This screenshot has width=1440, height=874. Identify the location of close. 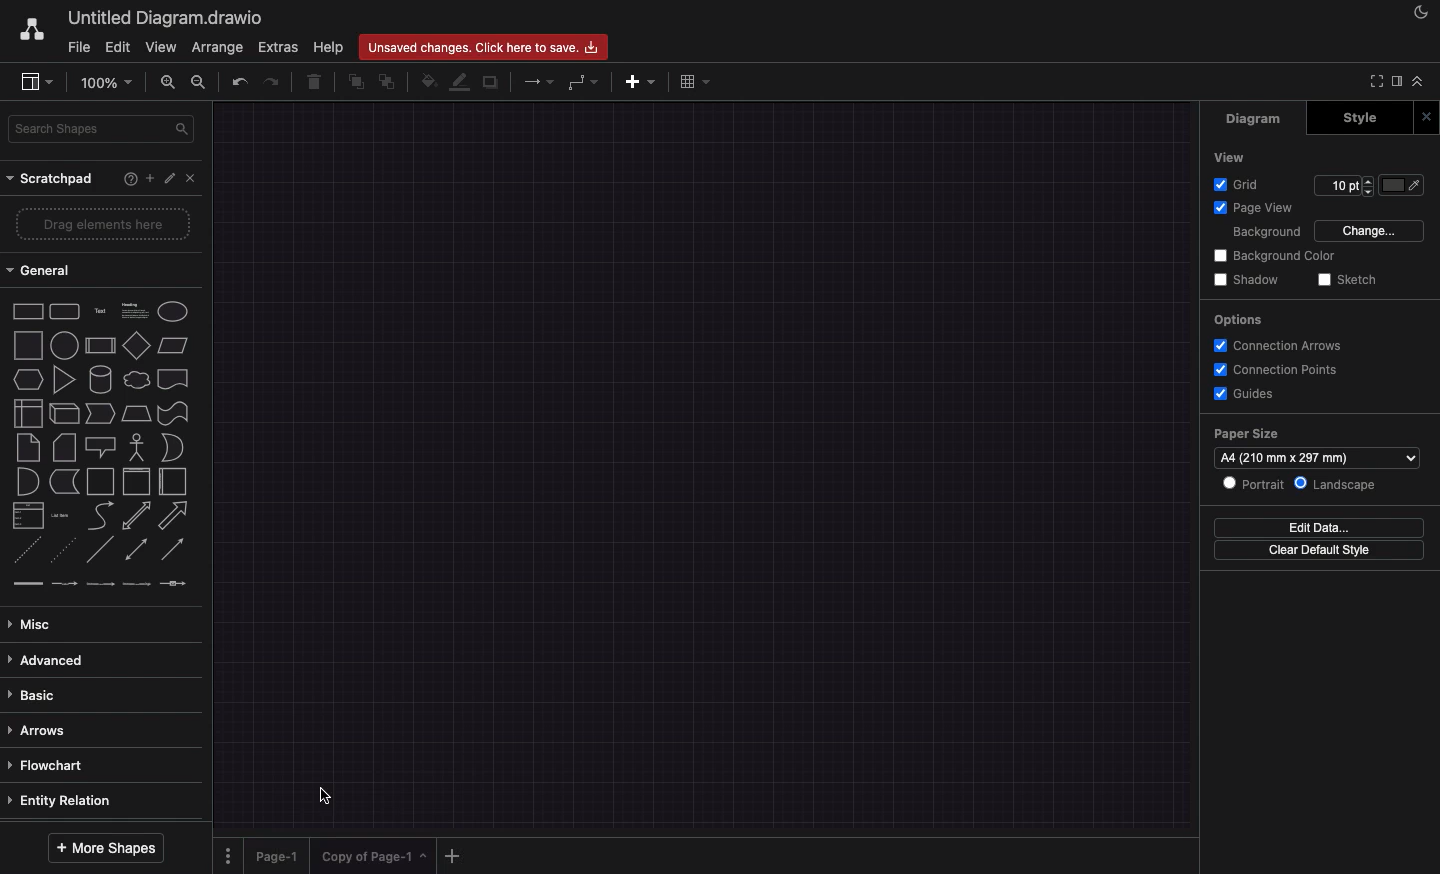
(1427, 116).